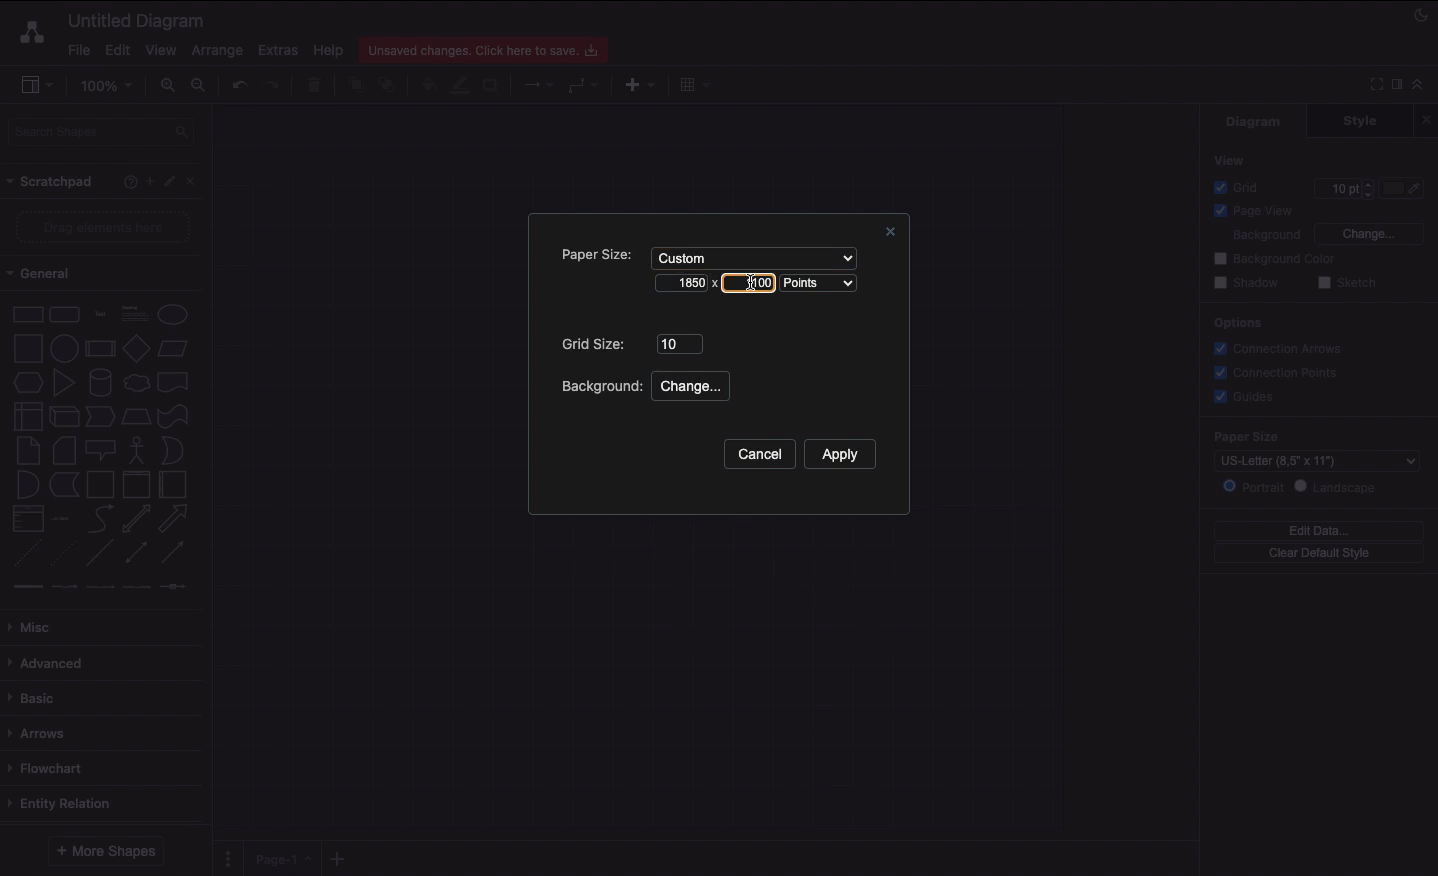  Describe the element at coordinates (1398, 87) in the screenshot. I see `Format` at that location.